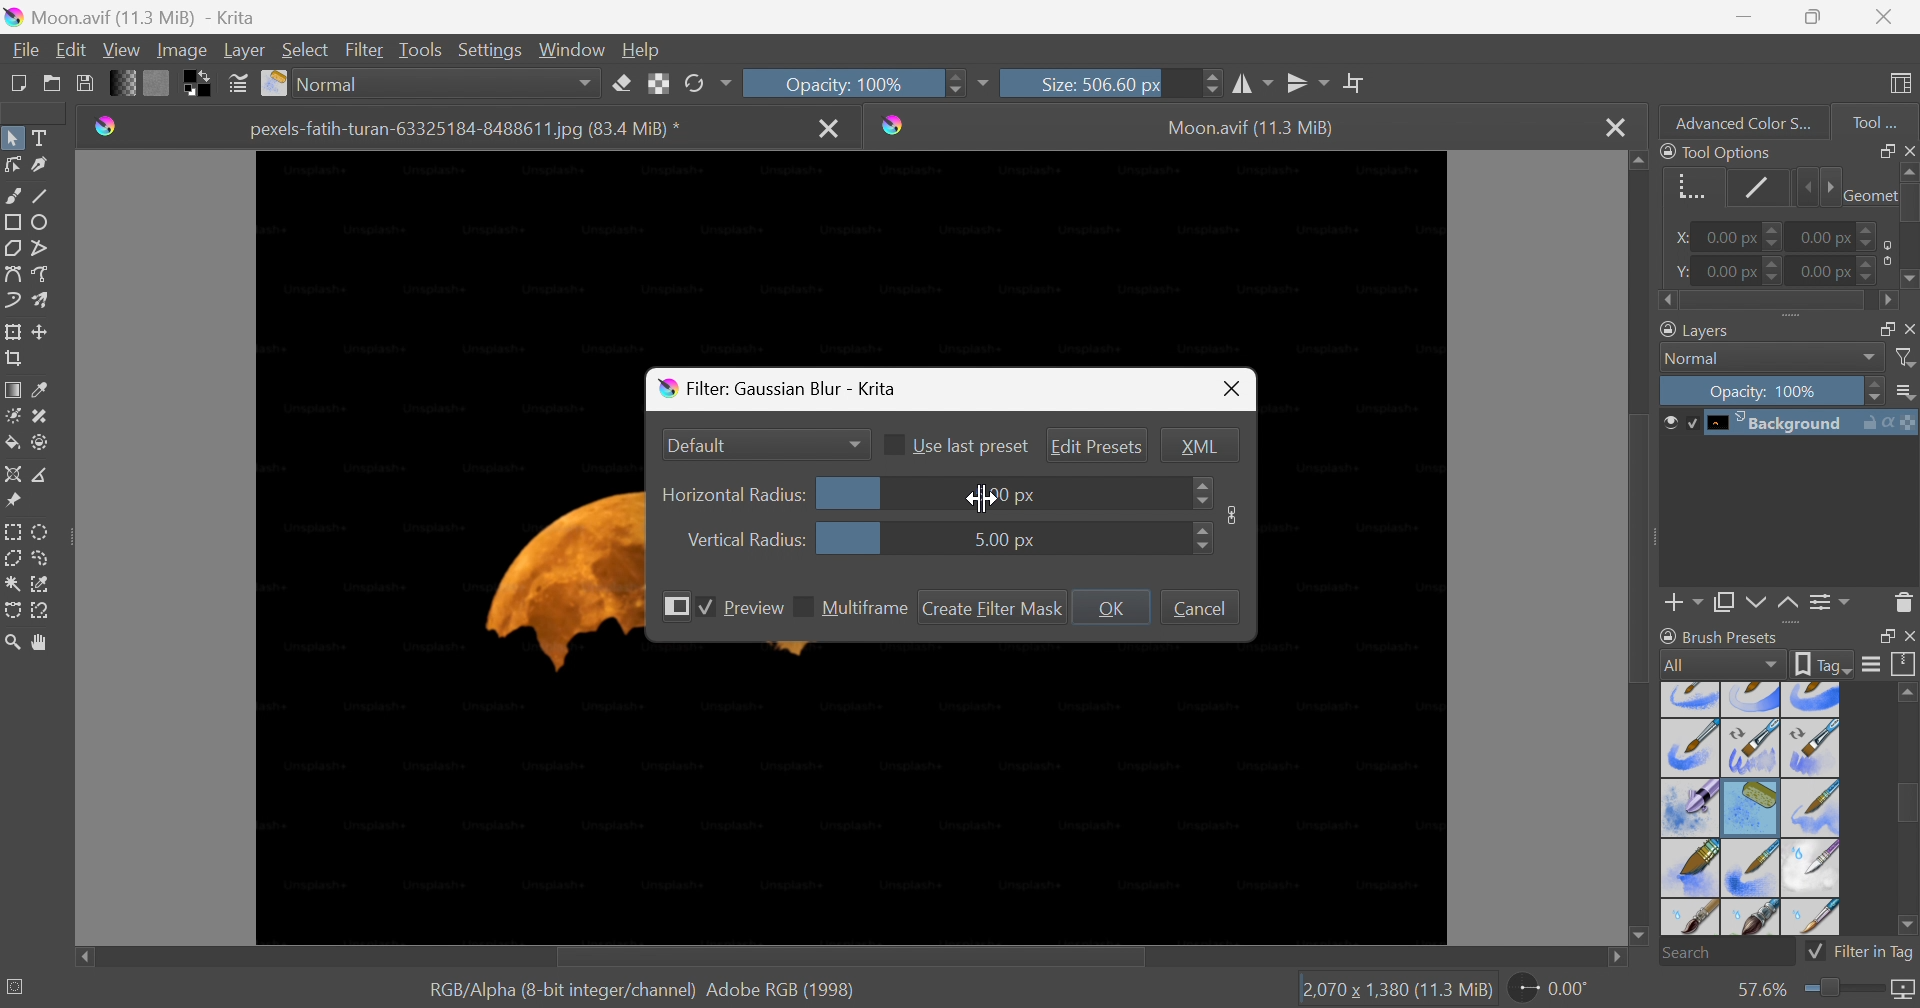 This screenshot has width=1920, height=1008. I want to click on Scroll up, so click(1908, 691).